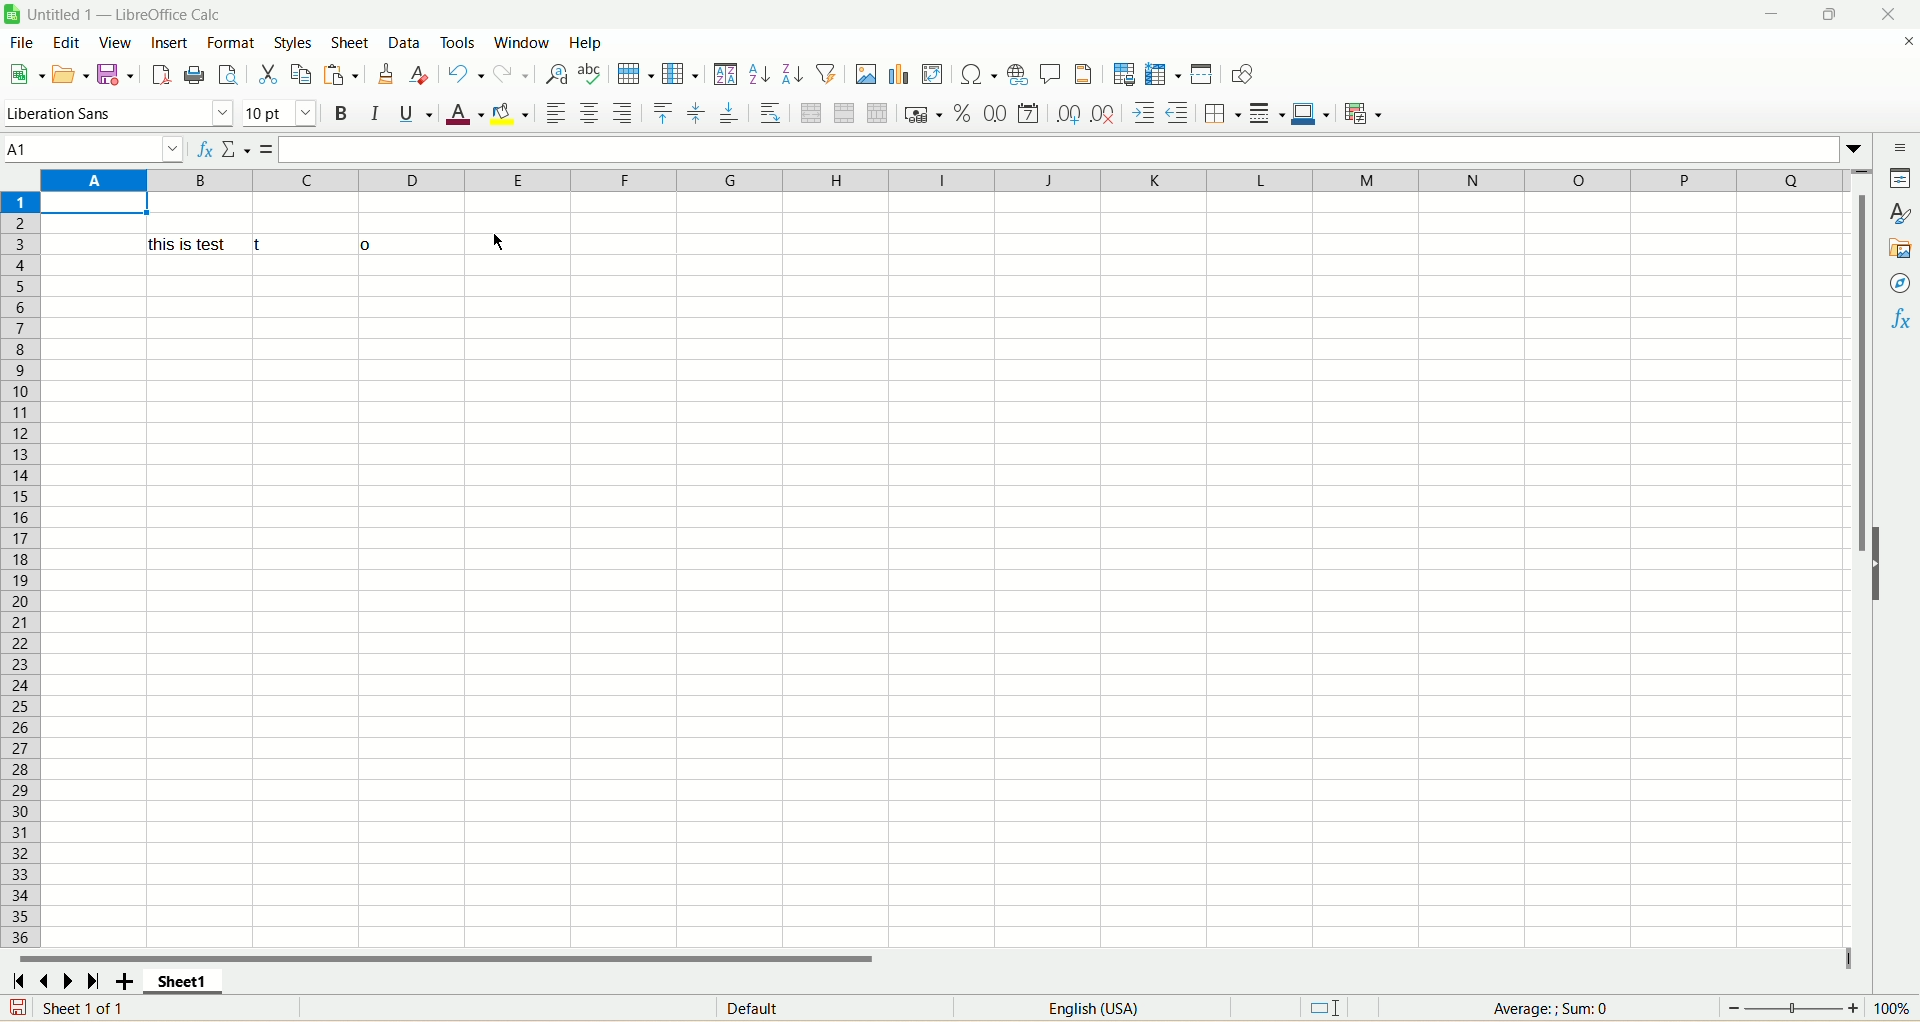  What do you see at coordinates (12, 15) in the screenshot?
I see `logo` at bounding box center [12, 15].